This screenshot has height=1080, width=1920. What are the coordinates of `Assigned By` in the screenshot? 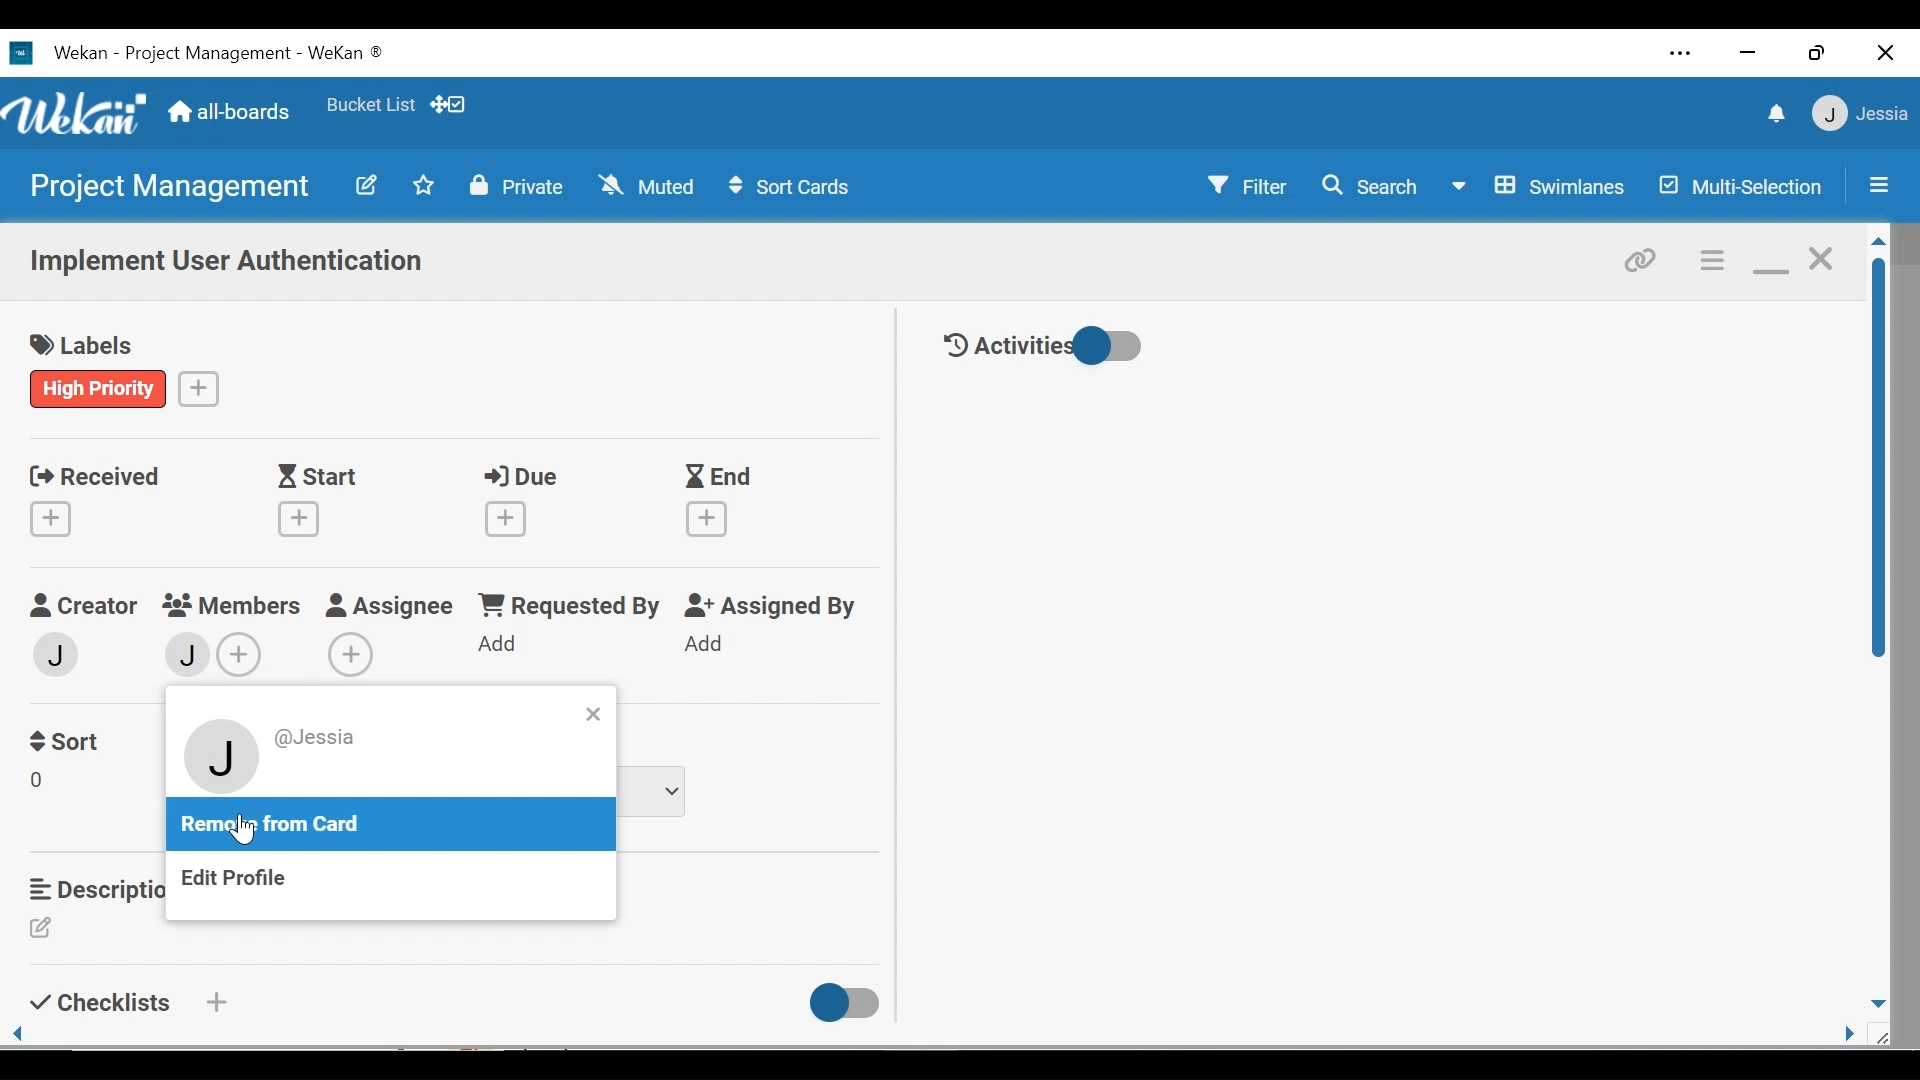 It's located at (772, 606).